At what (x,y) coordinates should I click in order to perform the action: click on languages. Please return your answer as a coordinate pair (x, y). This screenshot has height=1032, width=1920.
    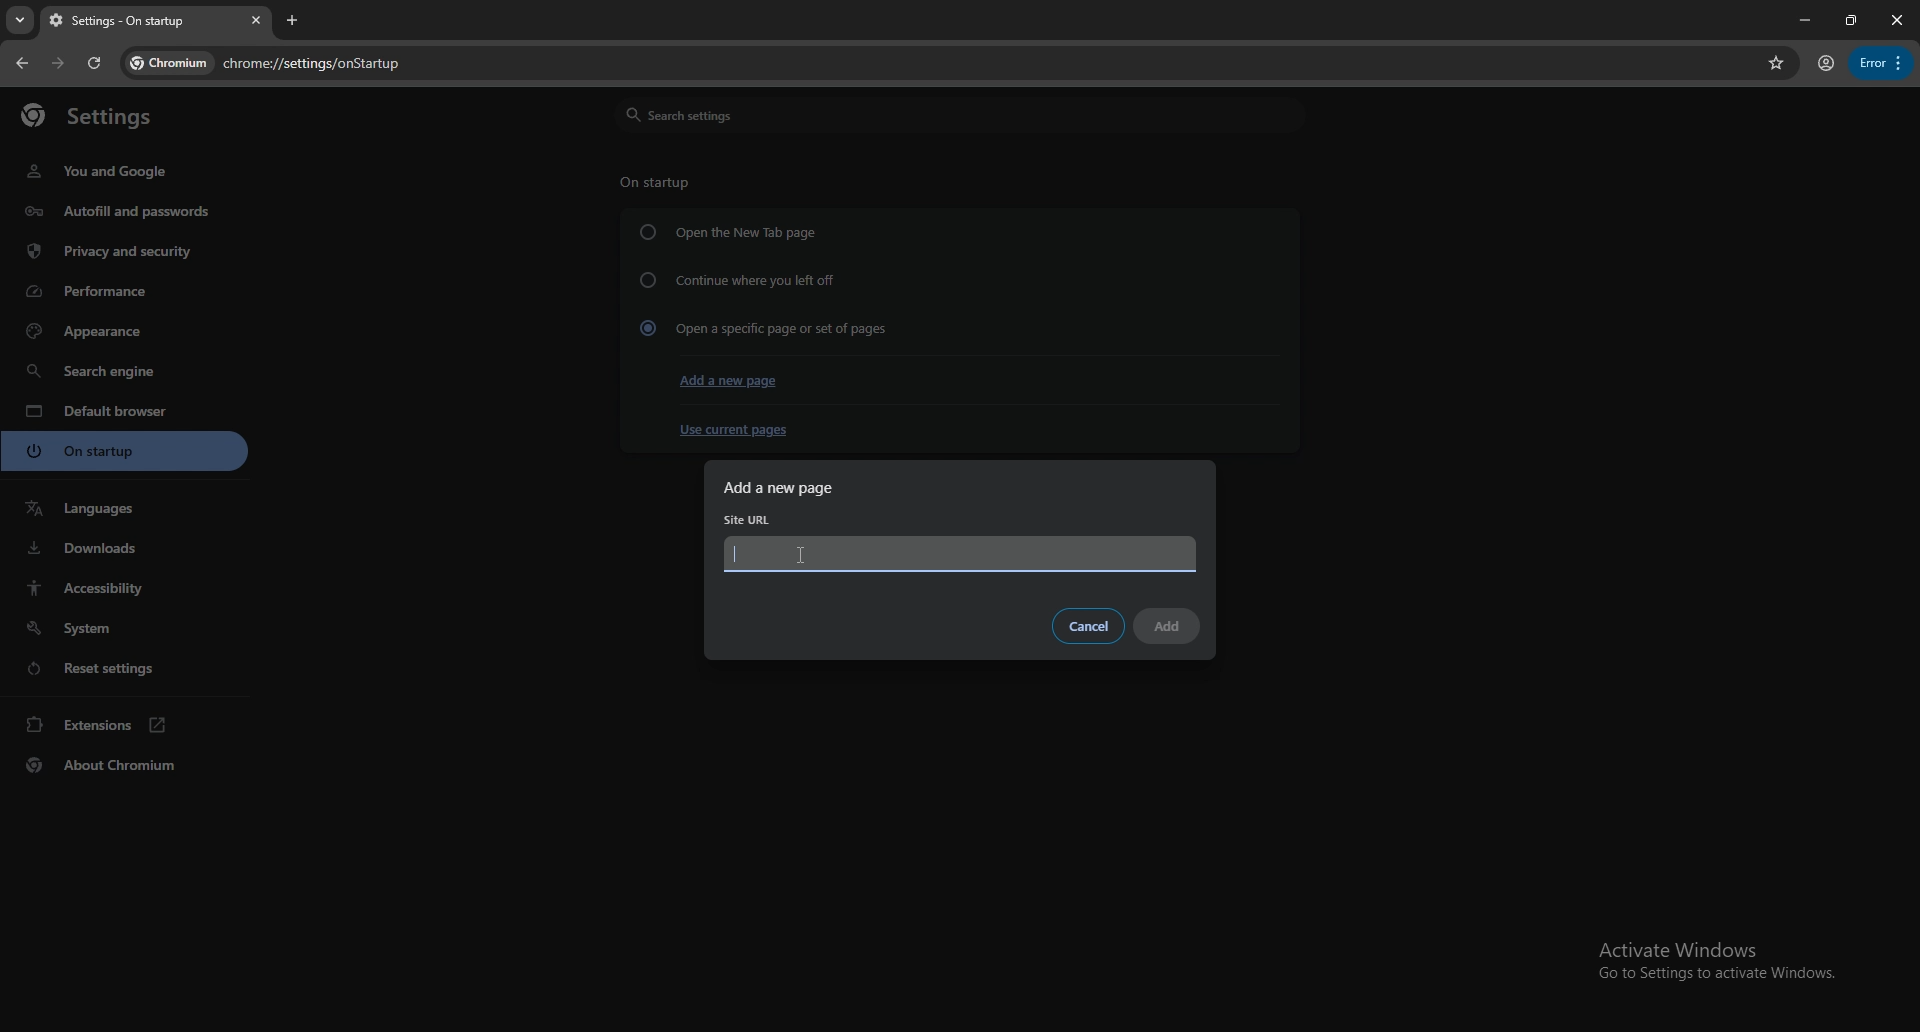
    Looking at the image, I should click on (125, 509).